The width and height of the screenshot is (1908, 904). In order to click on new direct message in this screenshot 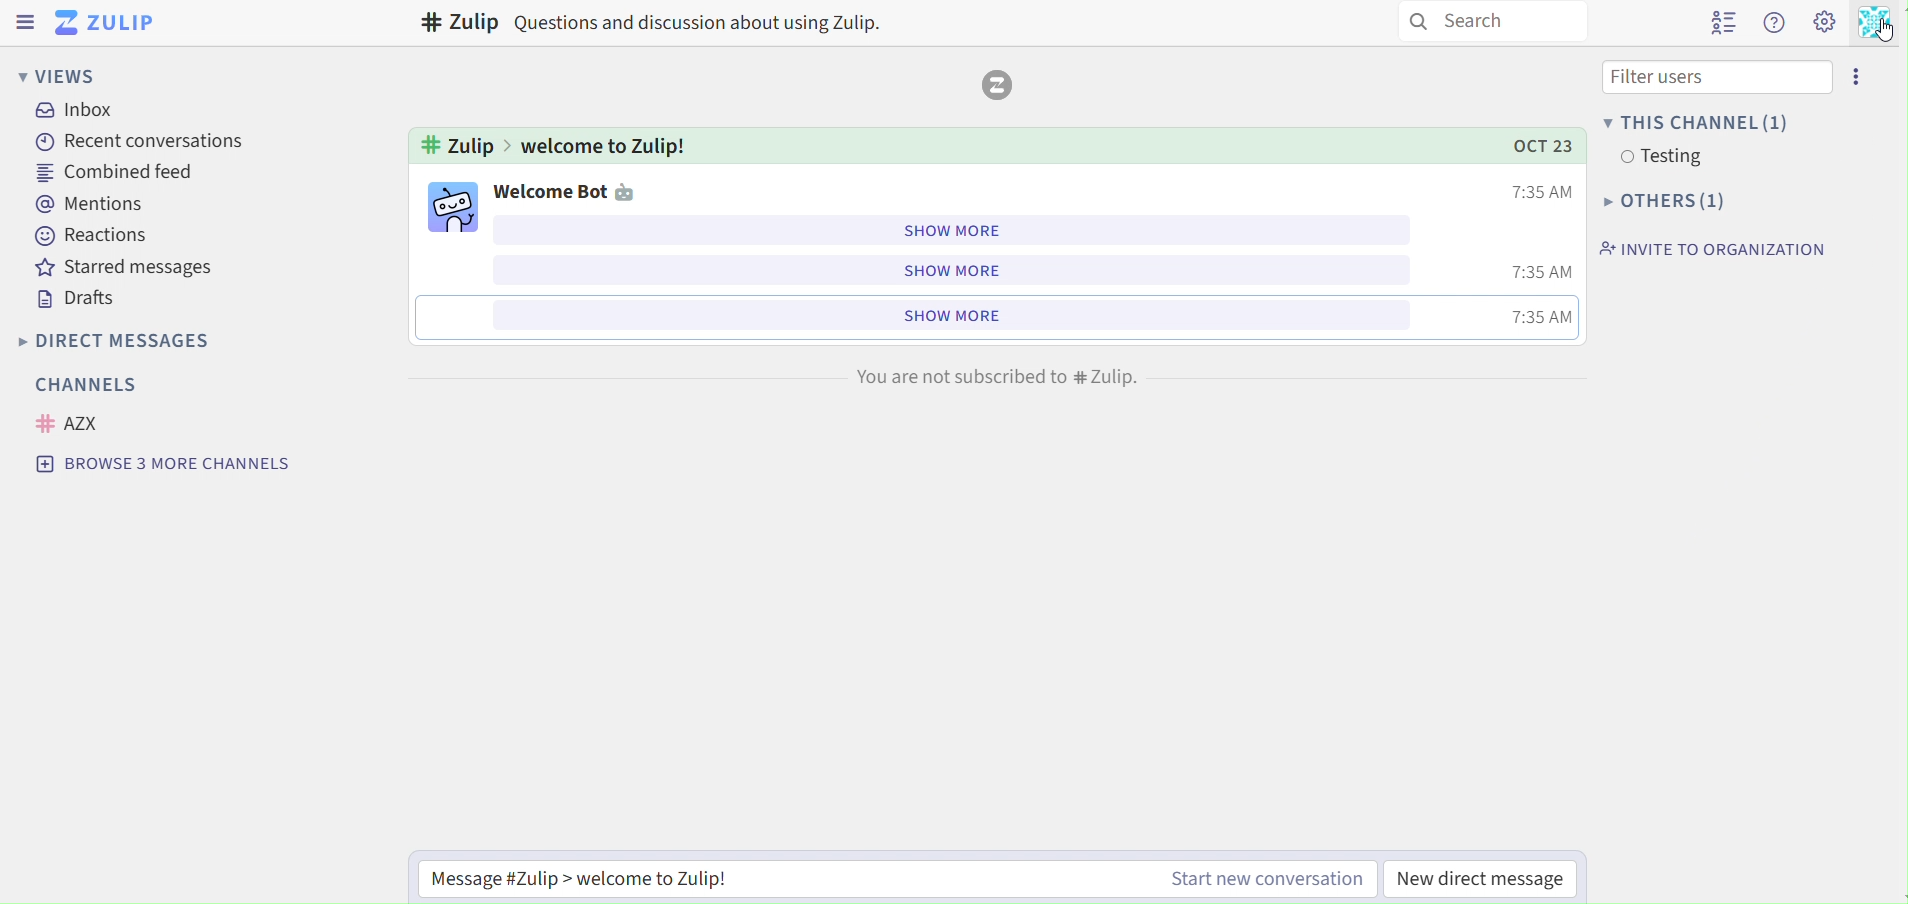, I will do `click(1495, 874)`.